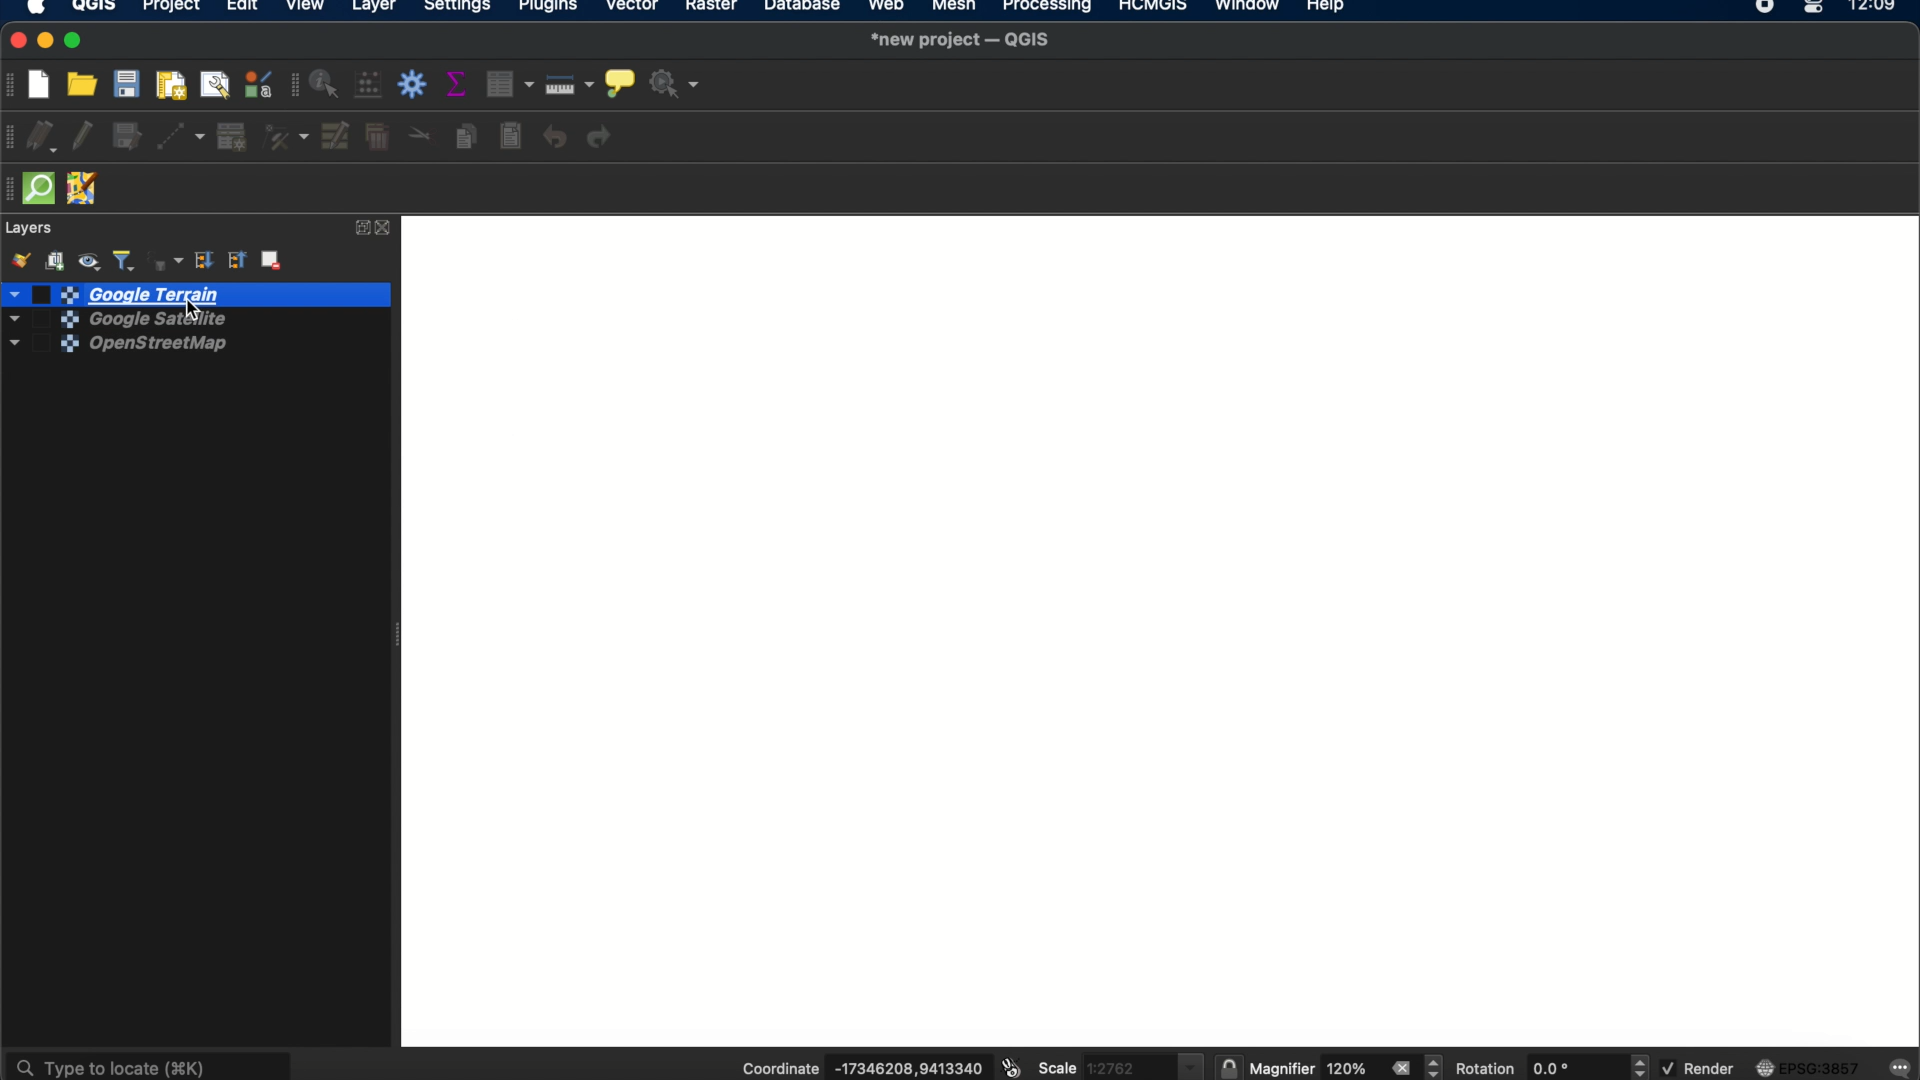 The width and height of the screenshot is (1920, 1080). I want to click on QGIS, so click(94, 8).